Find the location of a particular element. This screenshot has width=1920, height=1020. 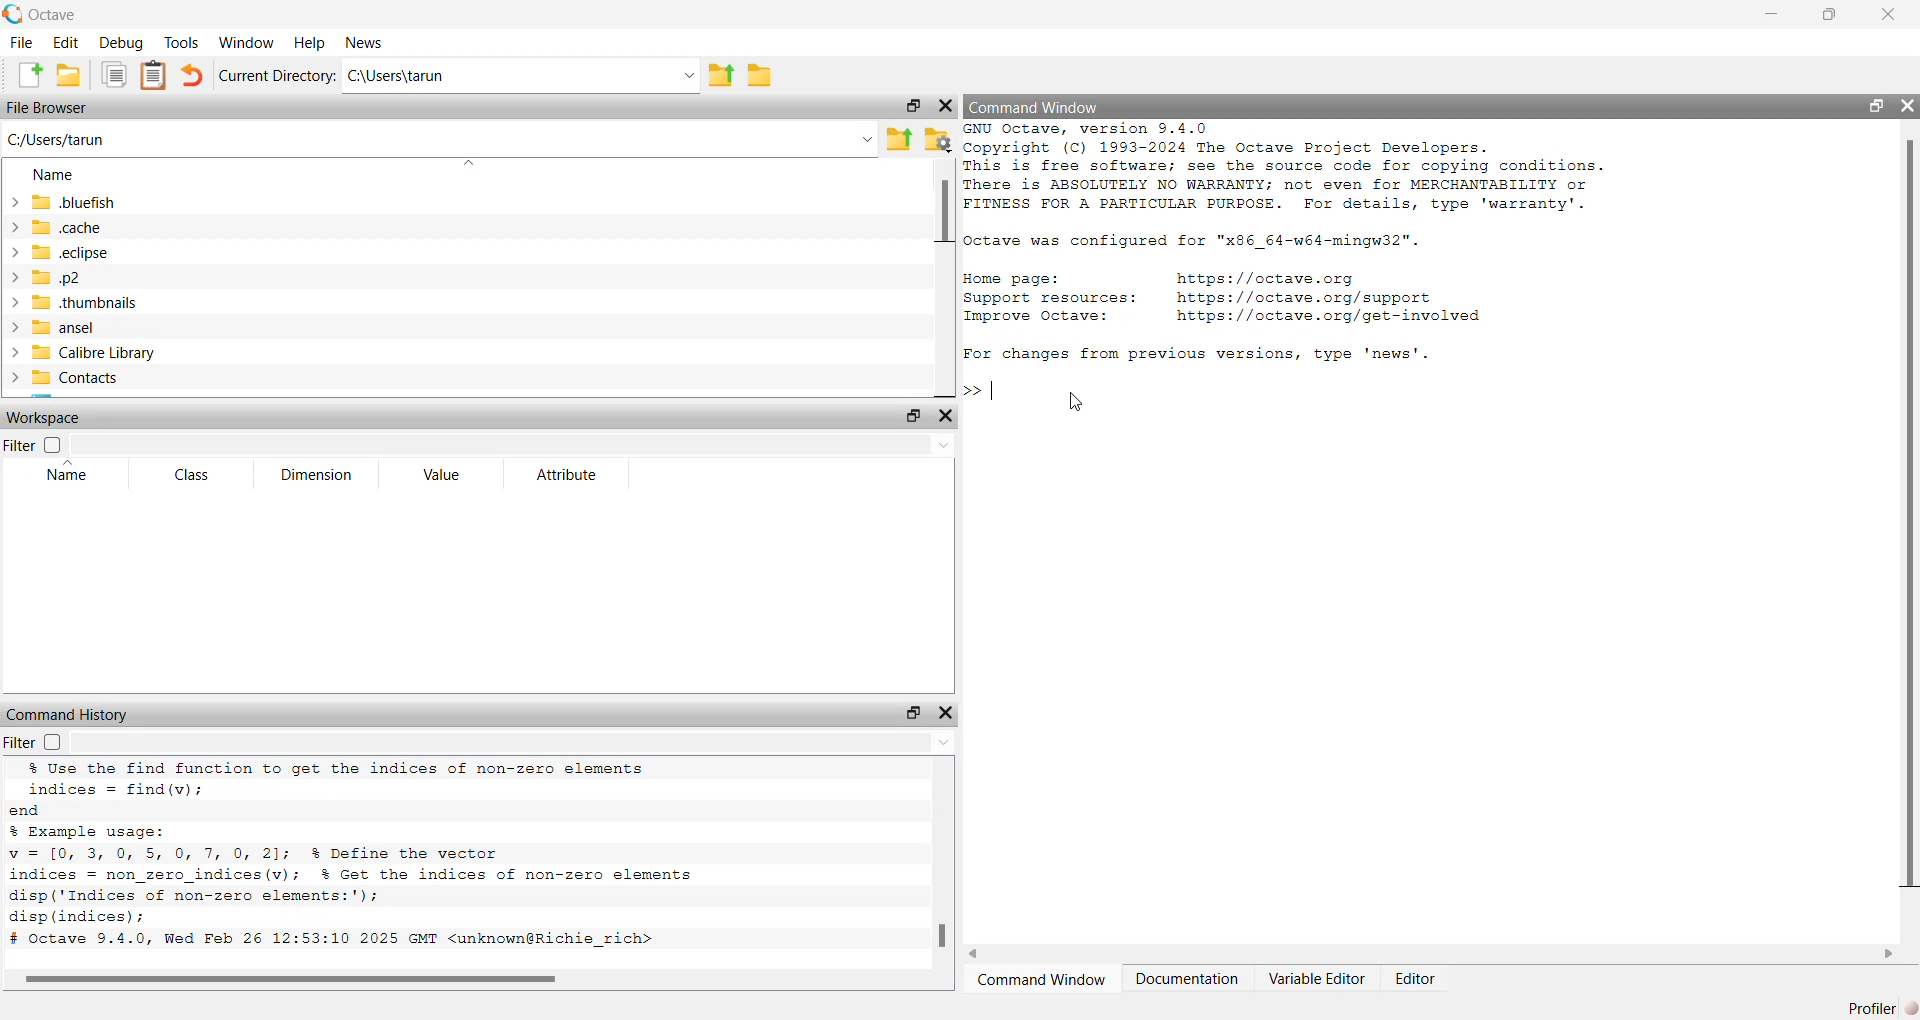

vertical scroll bar is located at coordinates (939, 868).